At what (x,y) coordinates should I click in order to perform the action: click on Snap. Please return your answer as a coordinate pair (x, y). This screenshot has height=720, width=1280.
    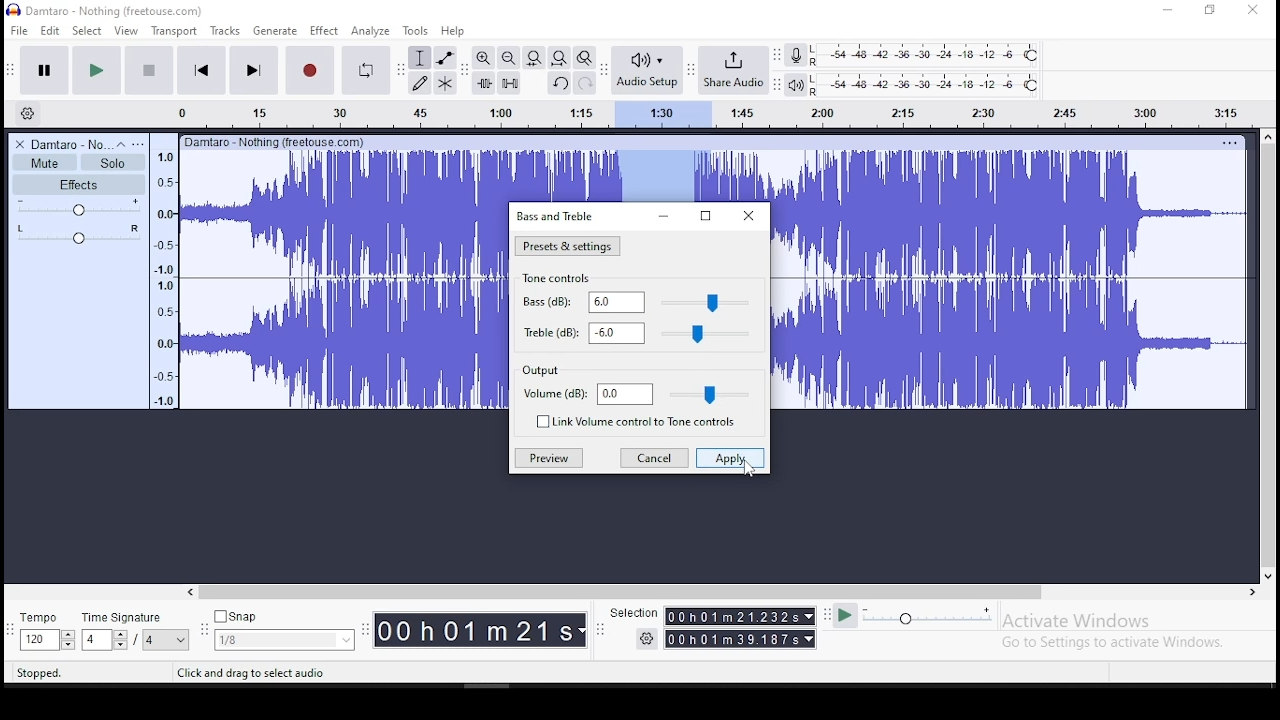
    Looking at the image, I should click on (284, 617).